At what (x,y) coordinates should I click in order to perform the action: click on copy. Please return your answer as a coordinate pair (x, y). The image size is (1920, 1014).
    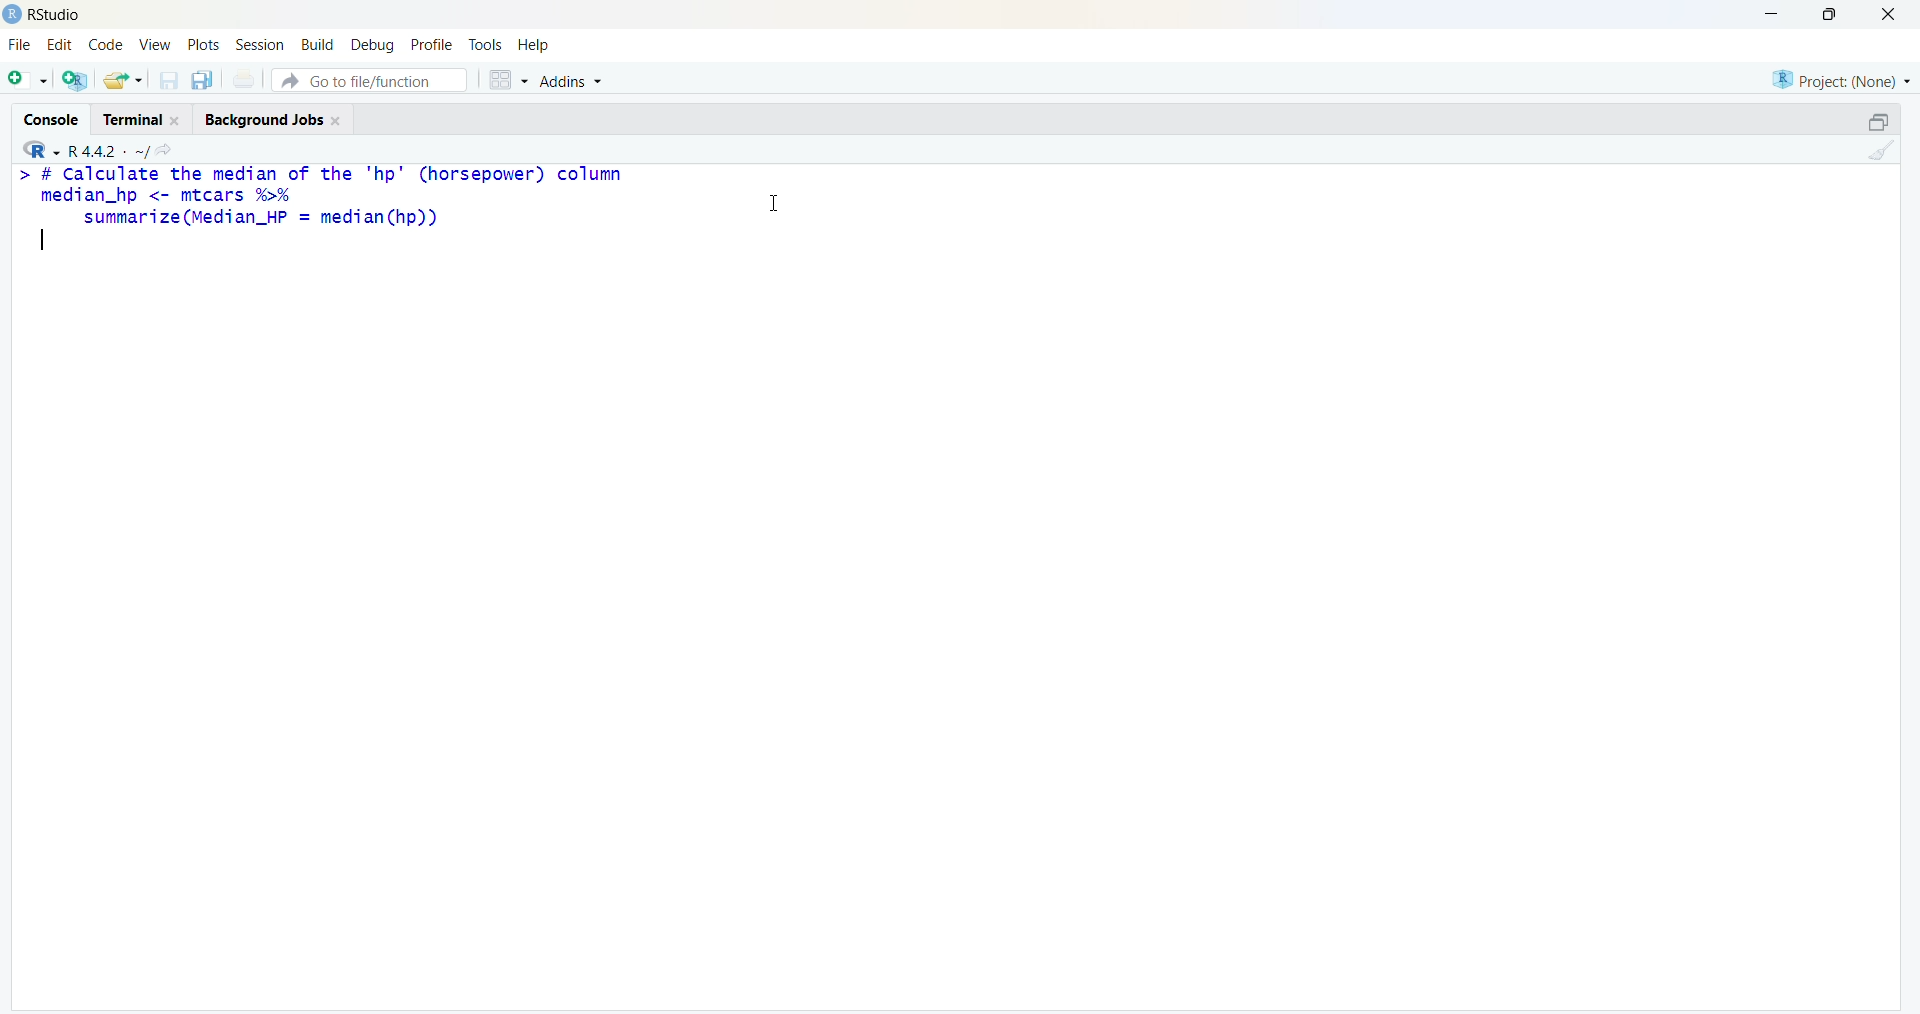
    Looking at the image, I should click on (203, 80).